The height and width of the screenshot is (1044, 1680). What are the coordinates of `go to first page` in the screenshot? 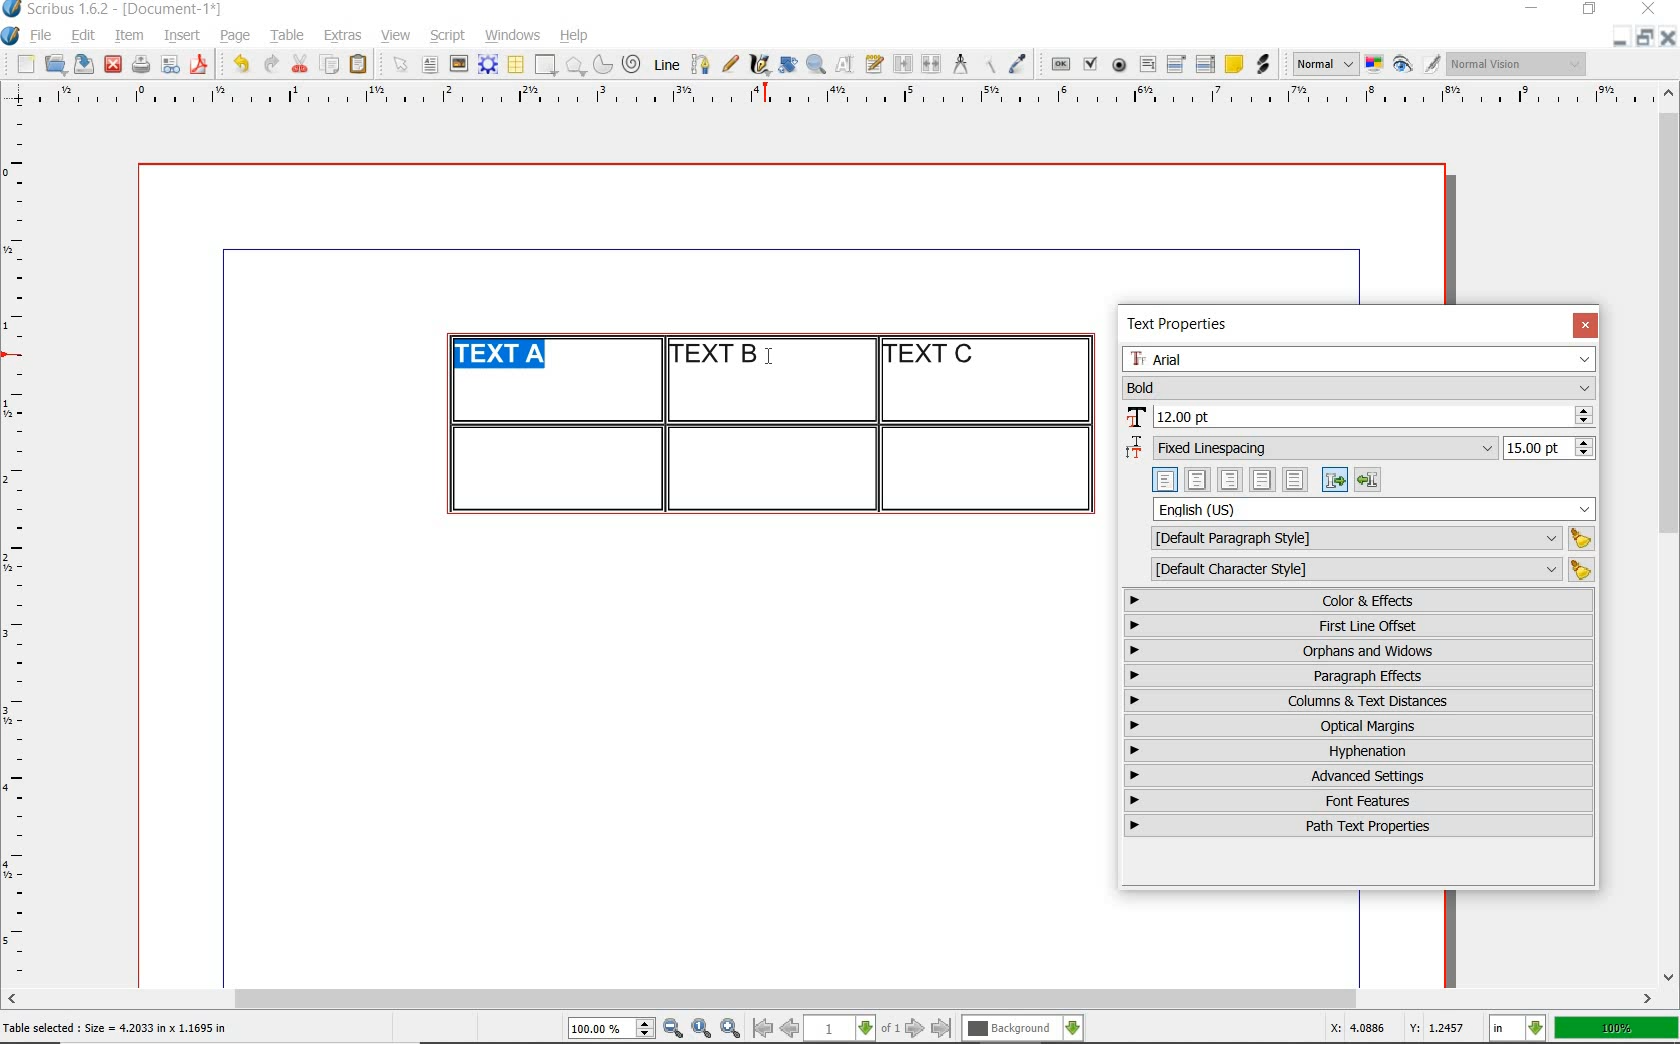 It's located at (761, 1028).